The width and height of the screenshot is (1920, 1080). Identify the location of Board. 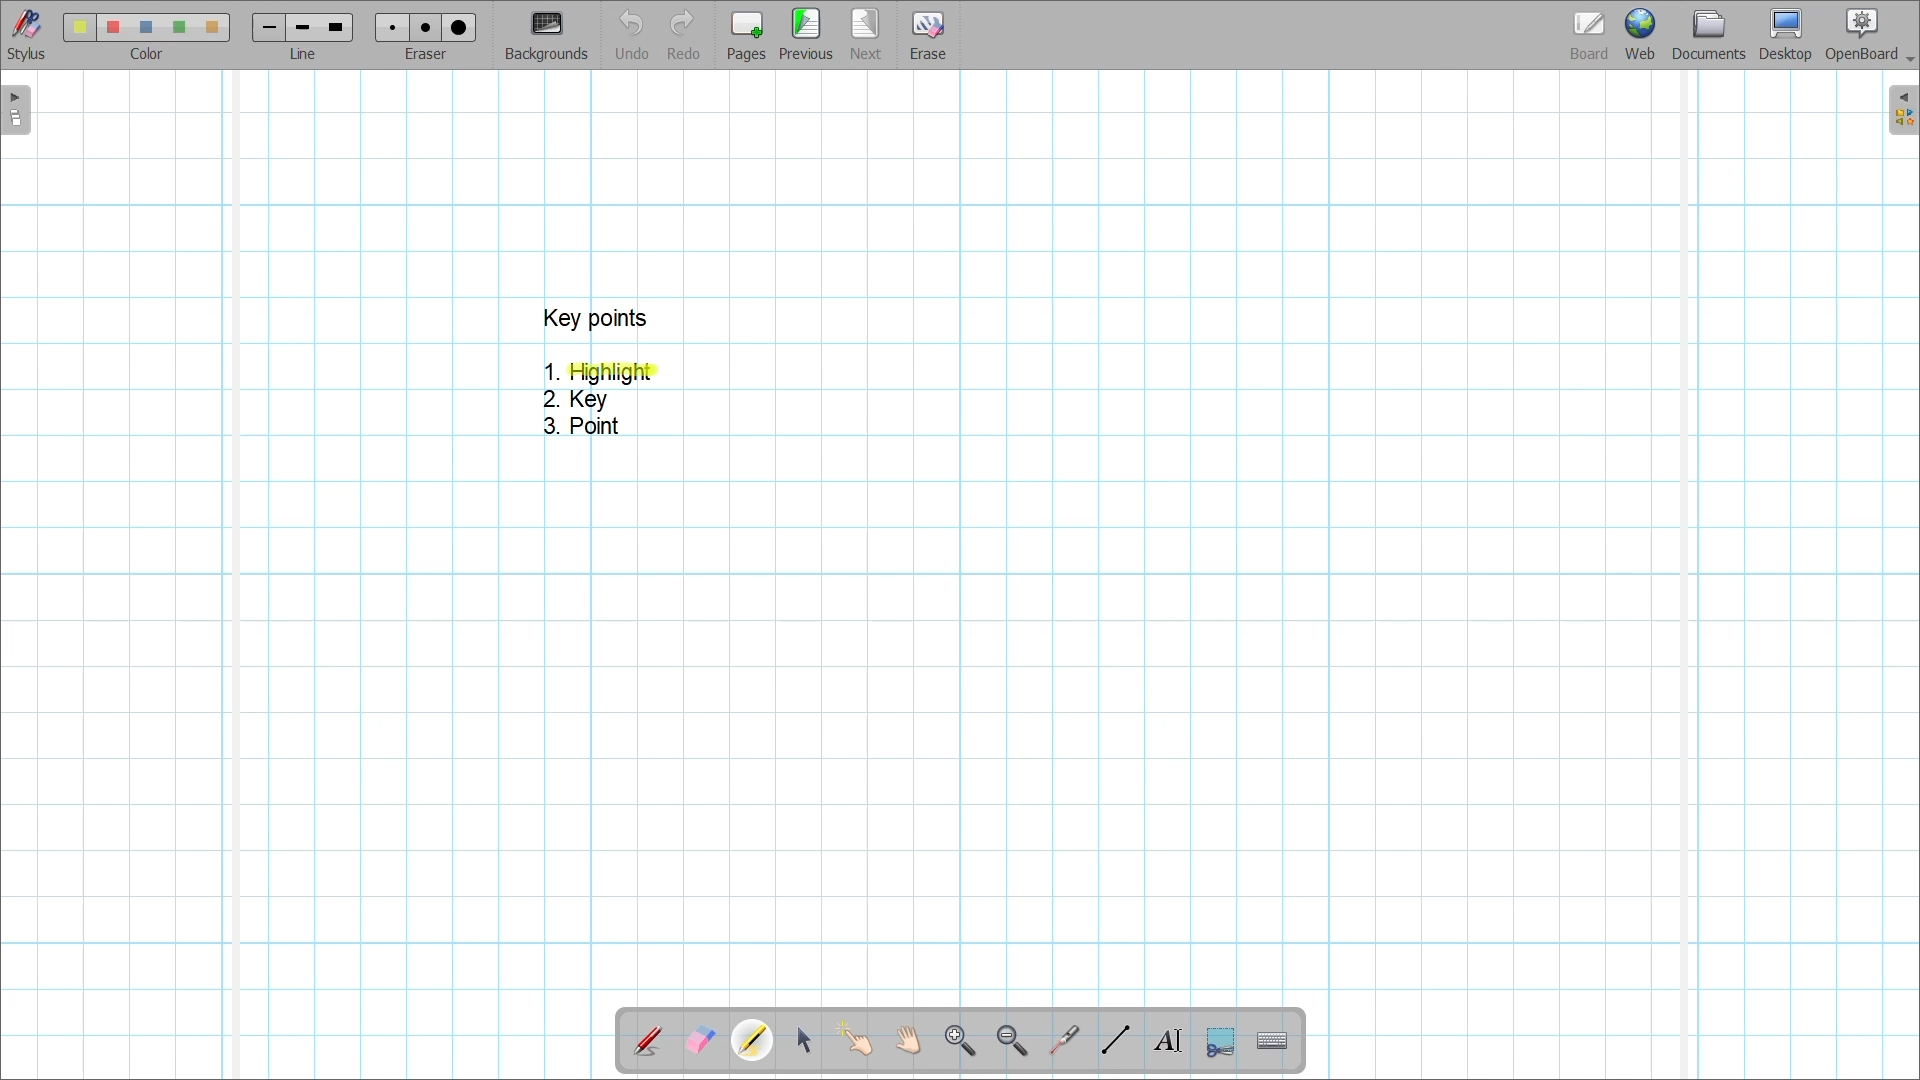
(1590, 36).